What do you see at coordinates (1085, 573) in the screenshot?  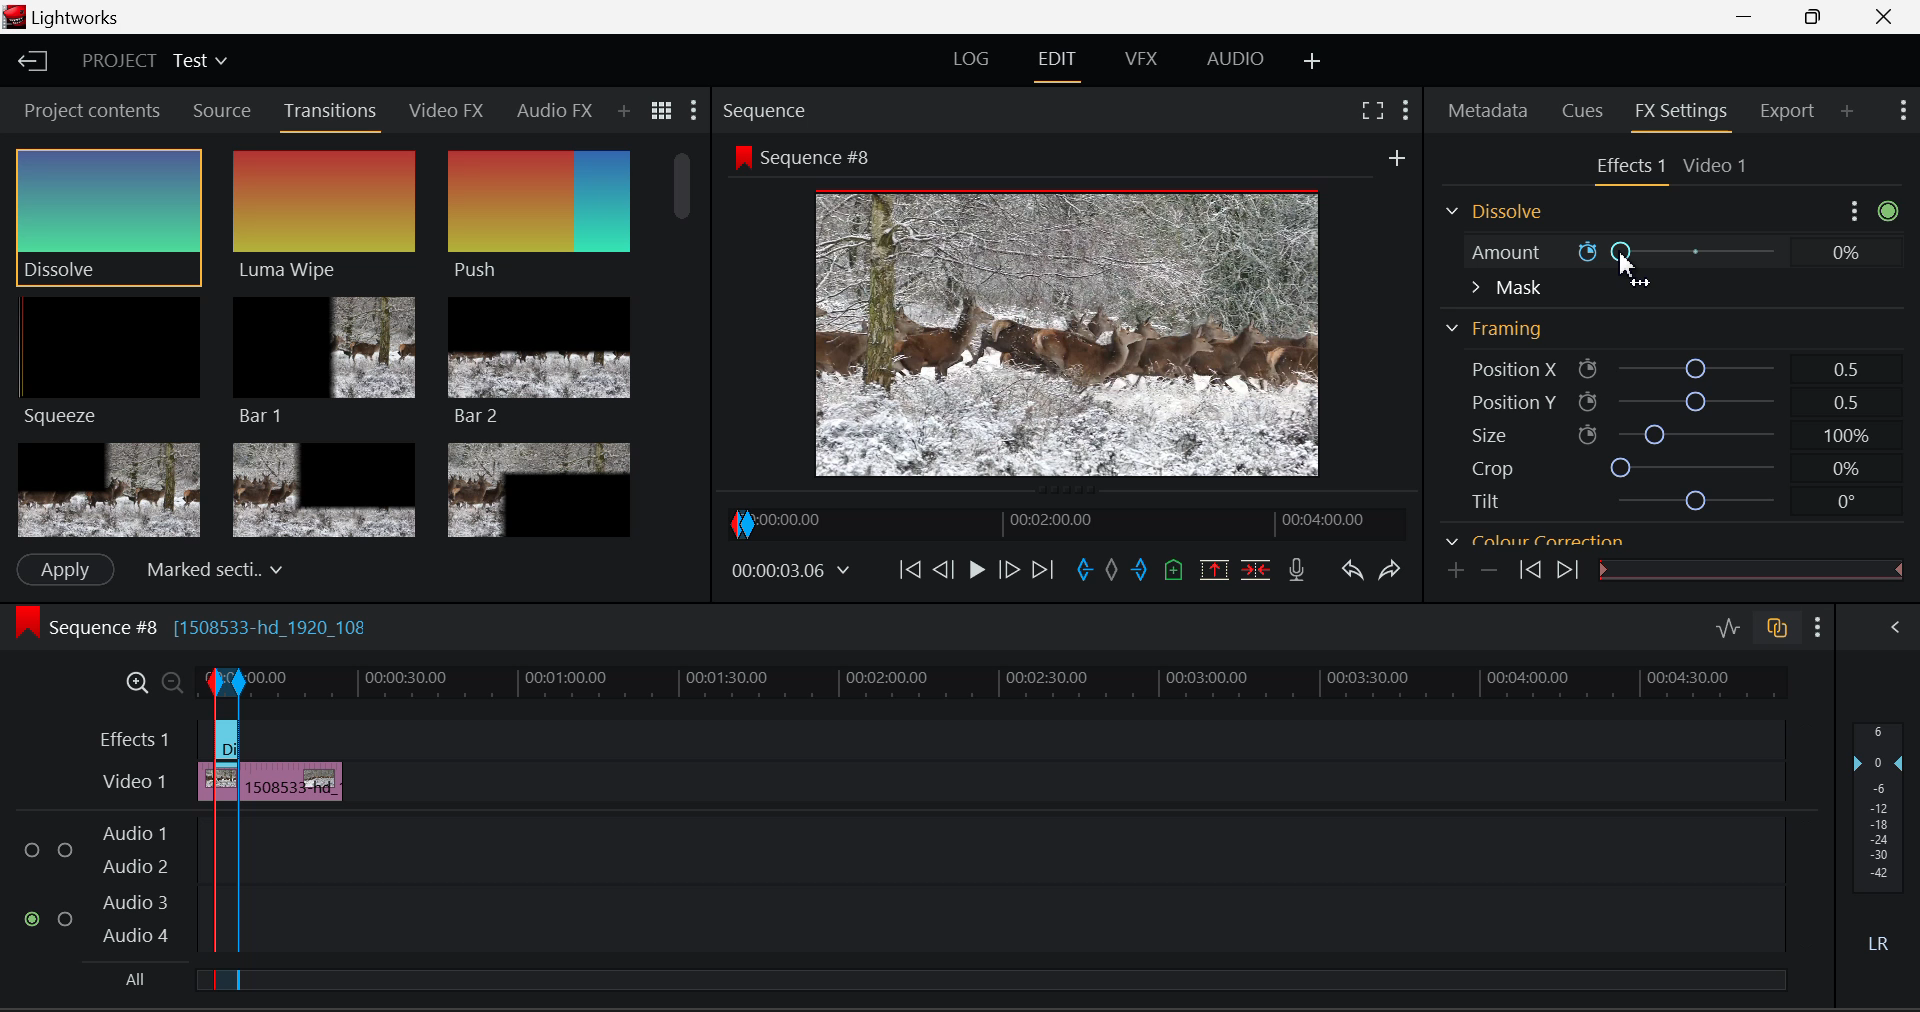 I see `Mark In Point` at bounding box center [1085, 573].